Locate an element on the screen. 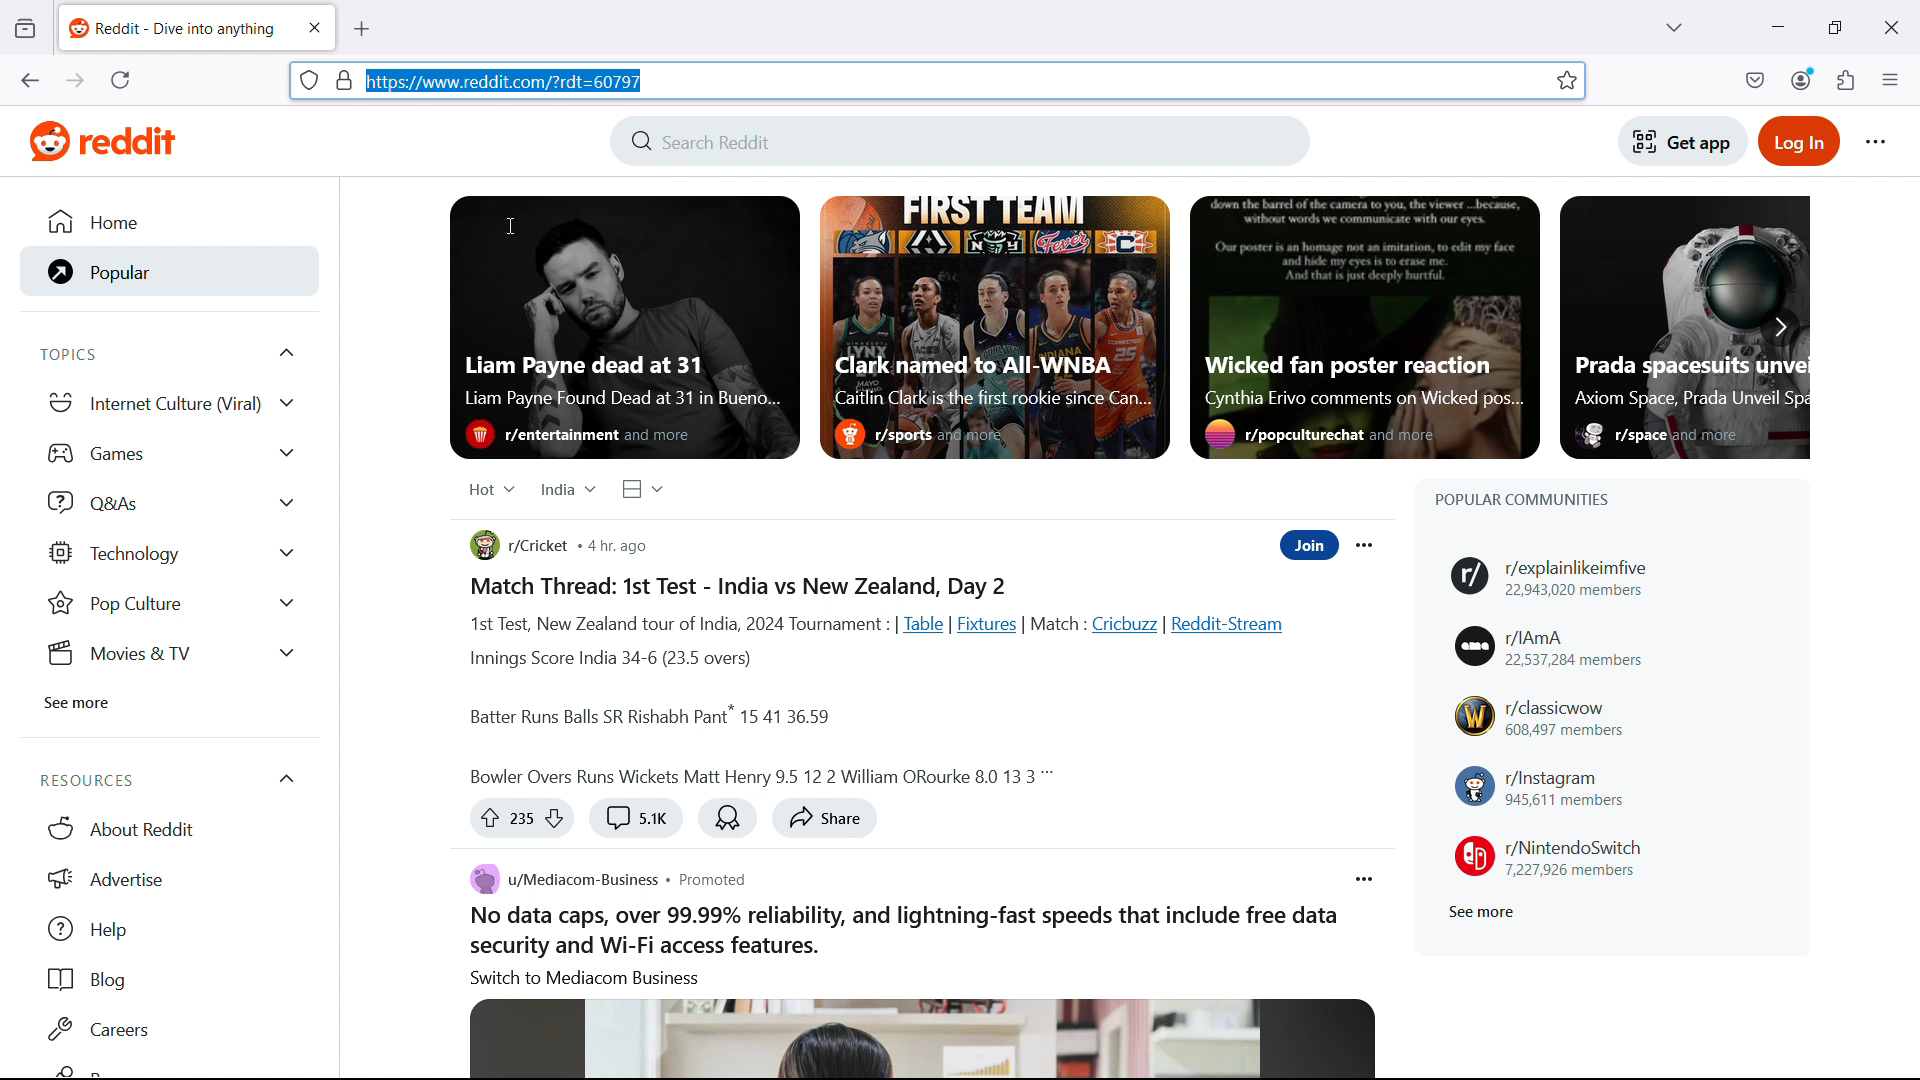 This screenshot has width=1920, height=1080. r/NintendoSwitch is located at coordinates (1549, 855).